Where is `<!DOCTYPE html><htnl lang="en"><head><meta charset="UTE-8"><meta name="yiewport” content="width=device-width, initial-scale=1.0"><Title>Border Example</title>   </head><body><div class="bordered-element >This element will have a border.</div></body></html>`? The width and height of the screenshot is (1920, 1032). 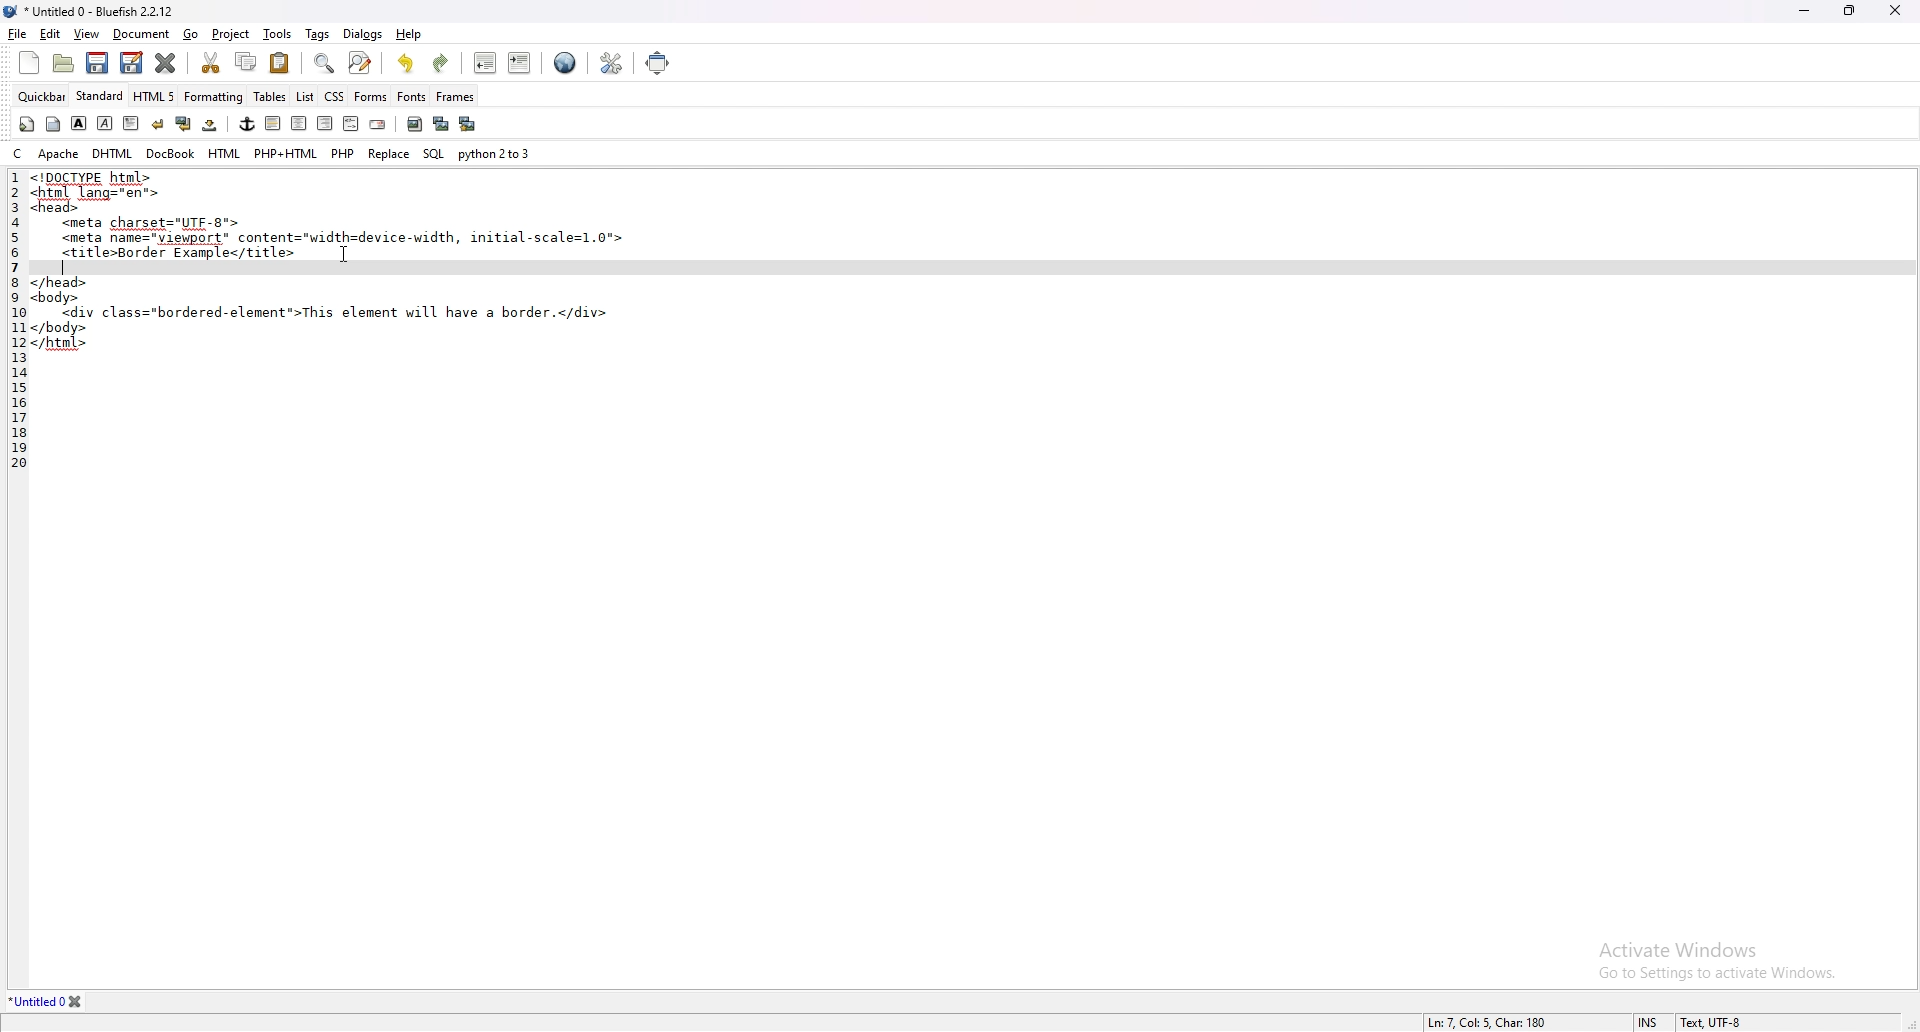 <!DOCTYPE html><htnl lang="en"><head><meta charset="UTE-8"><meta name="yiewport” content="width=device-width, initial-scale=1.0"><Title>Border Example</title>   </head><body><div class="bordered-element >This element will have a border.</div></body></html> is located at coordinates (333, 265).